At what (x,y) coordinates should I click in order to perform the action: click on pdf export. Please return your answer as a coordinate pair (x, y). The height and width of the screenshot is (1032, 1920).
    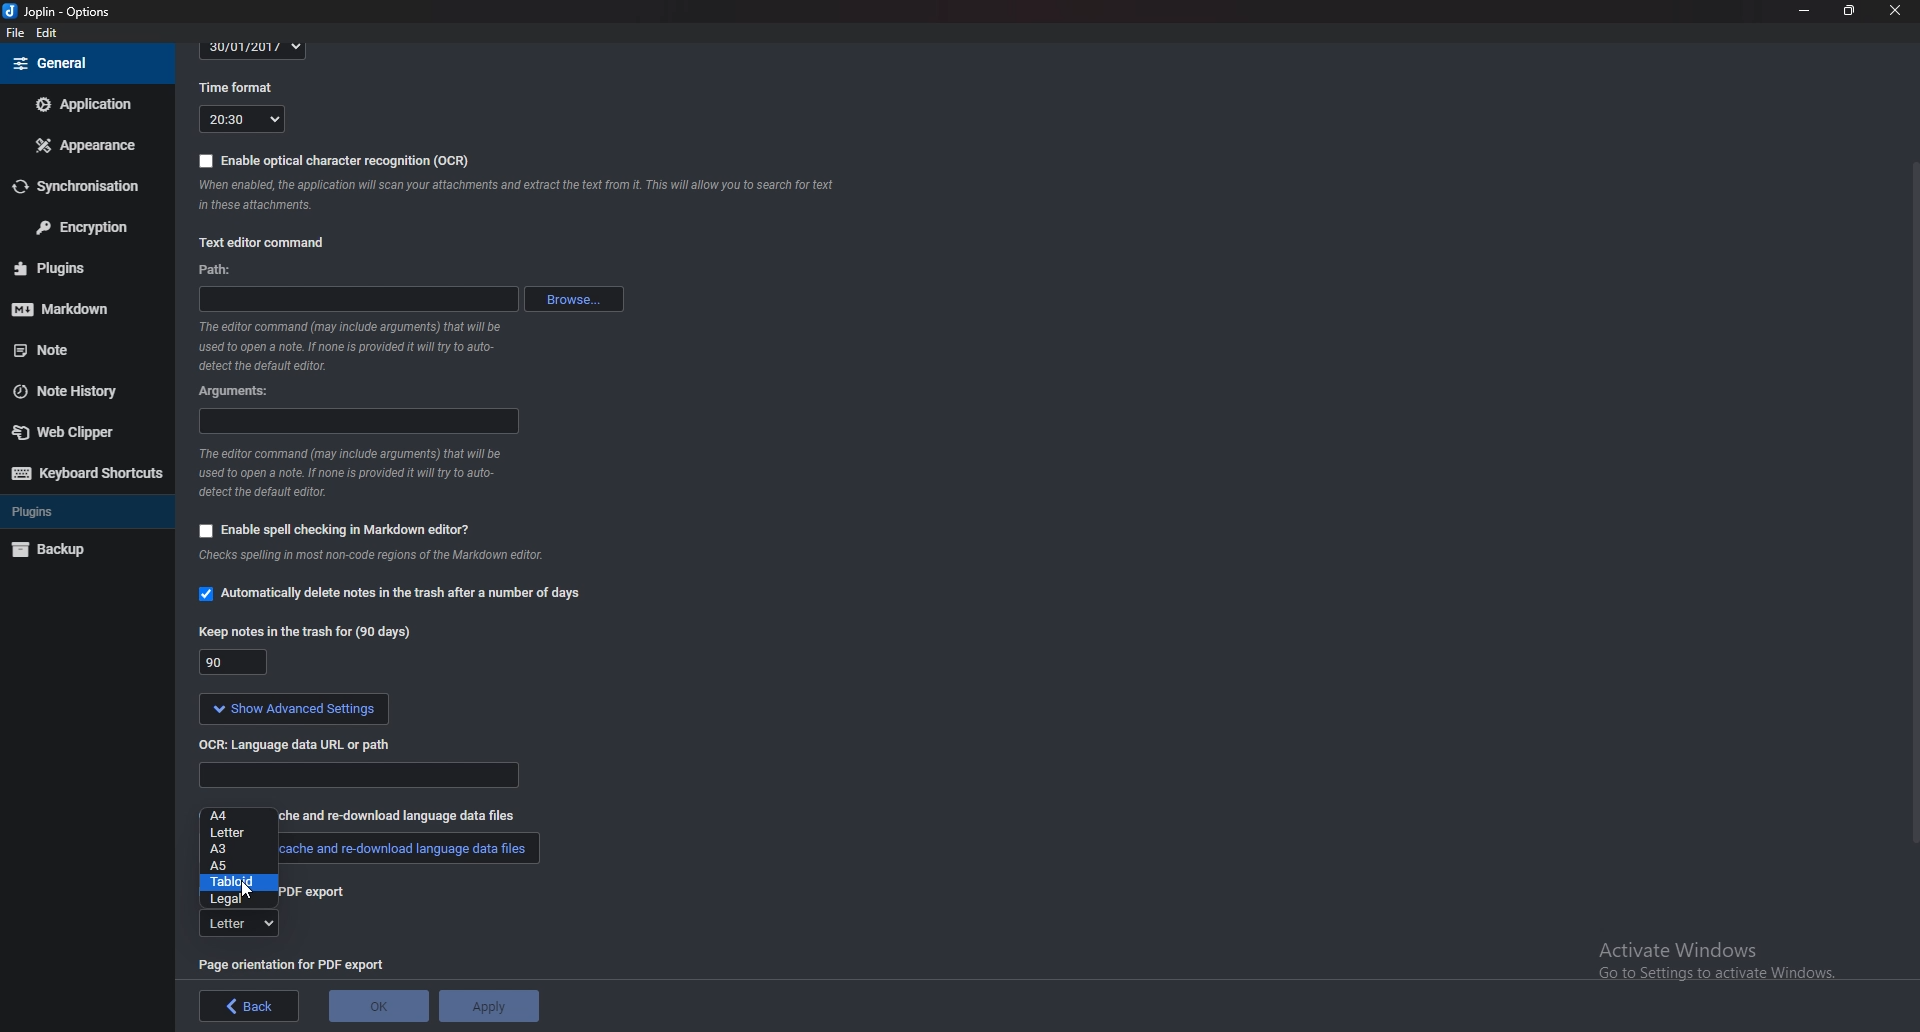
    Looking at the image, I should click on (314, 891).